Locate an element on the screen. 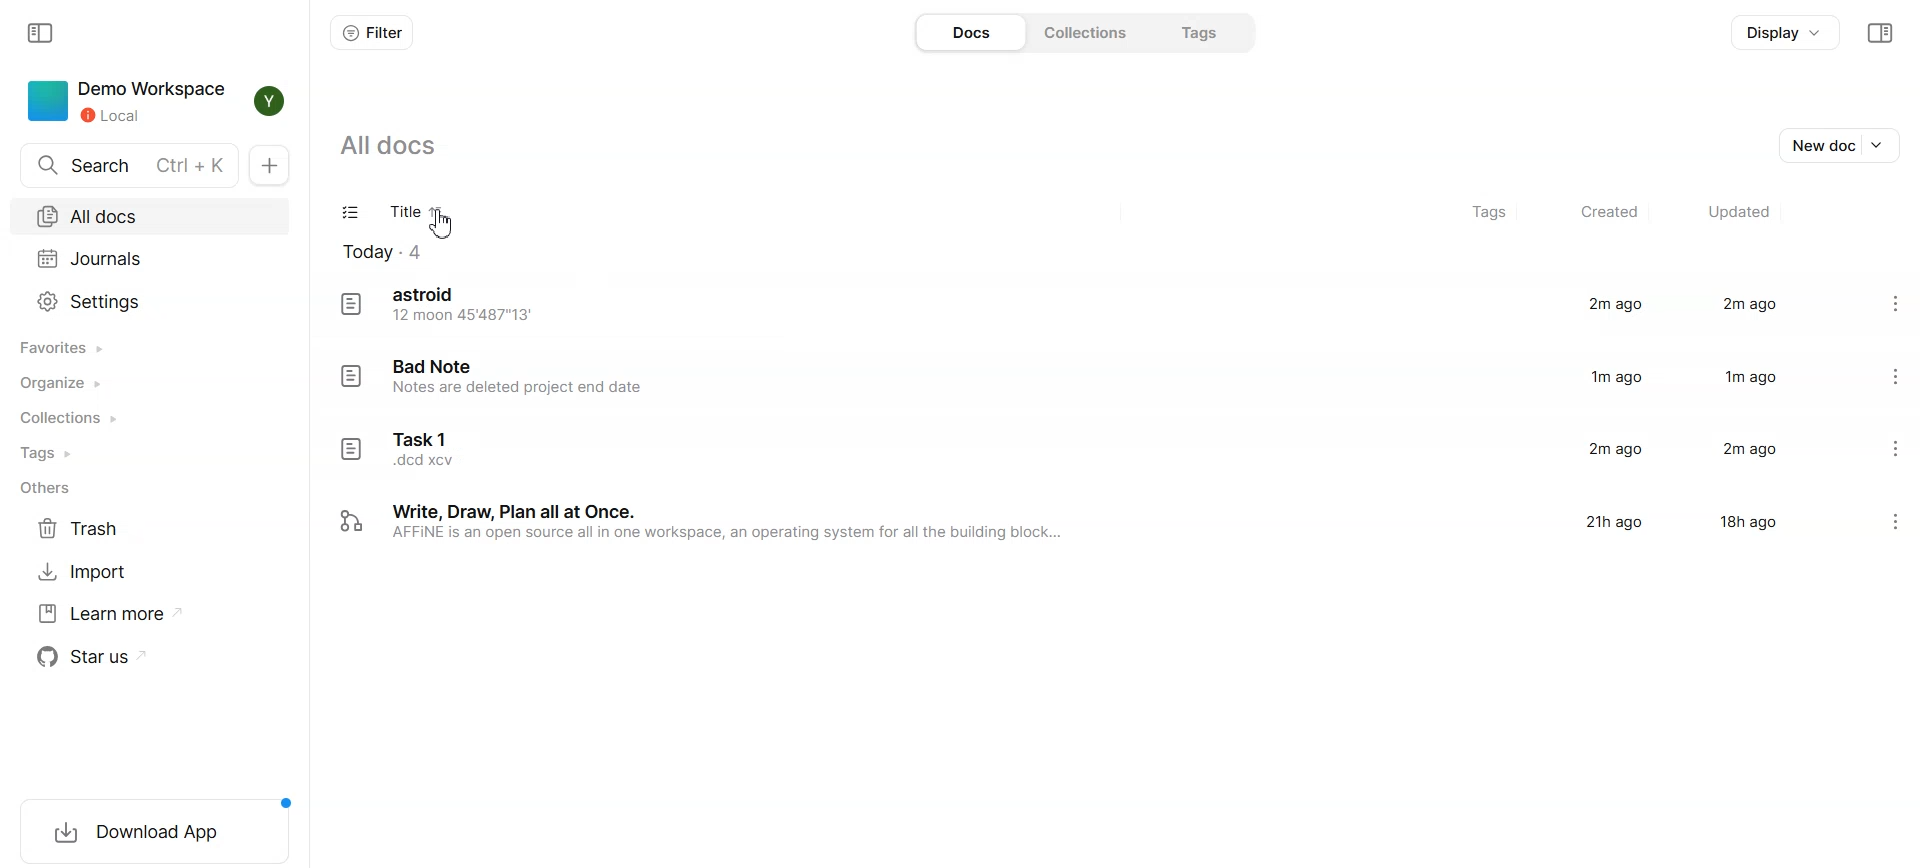  Demo workspace is located at coordinates (128, 102).